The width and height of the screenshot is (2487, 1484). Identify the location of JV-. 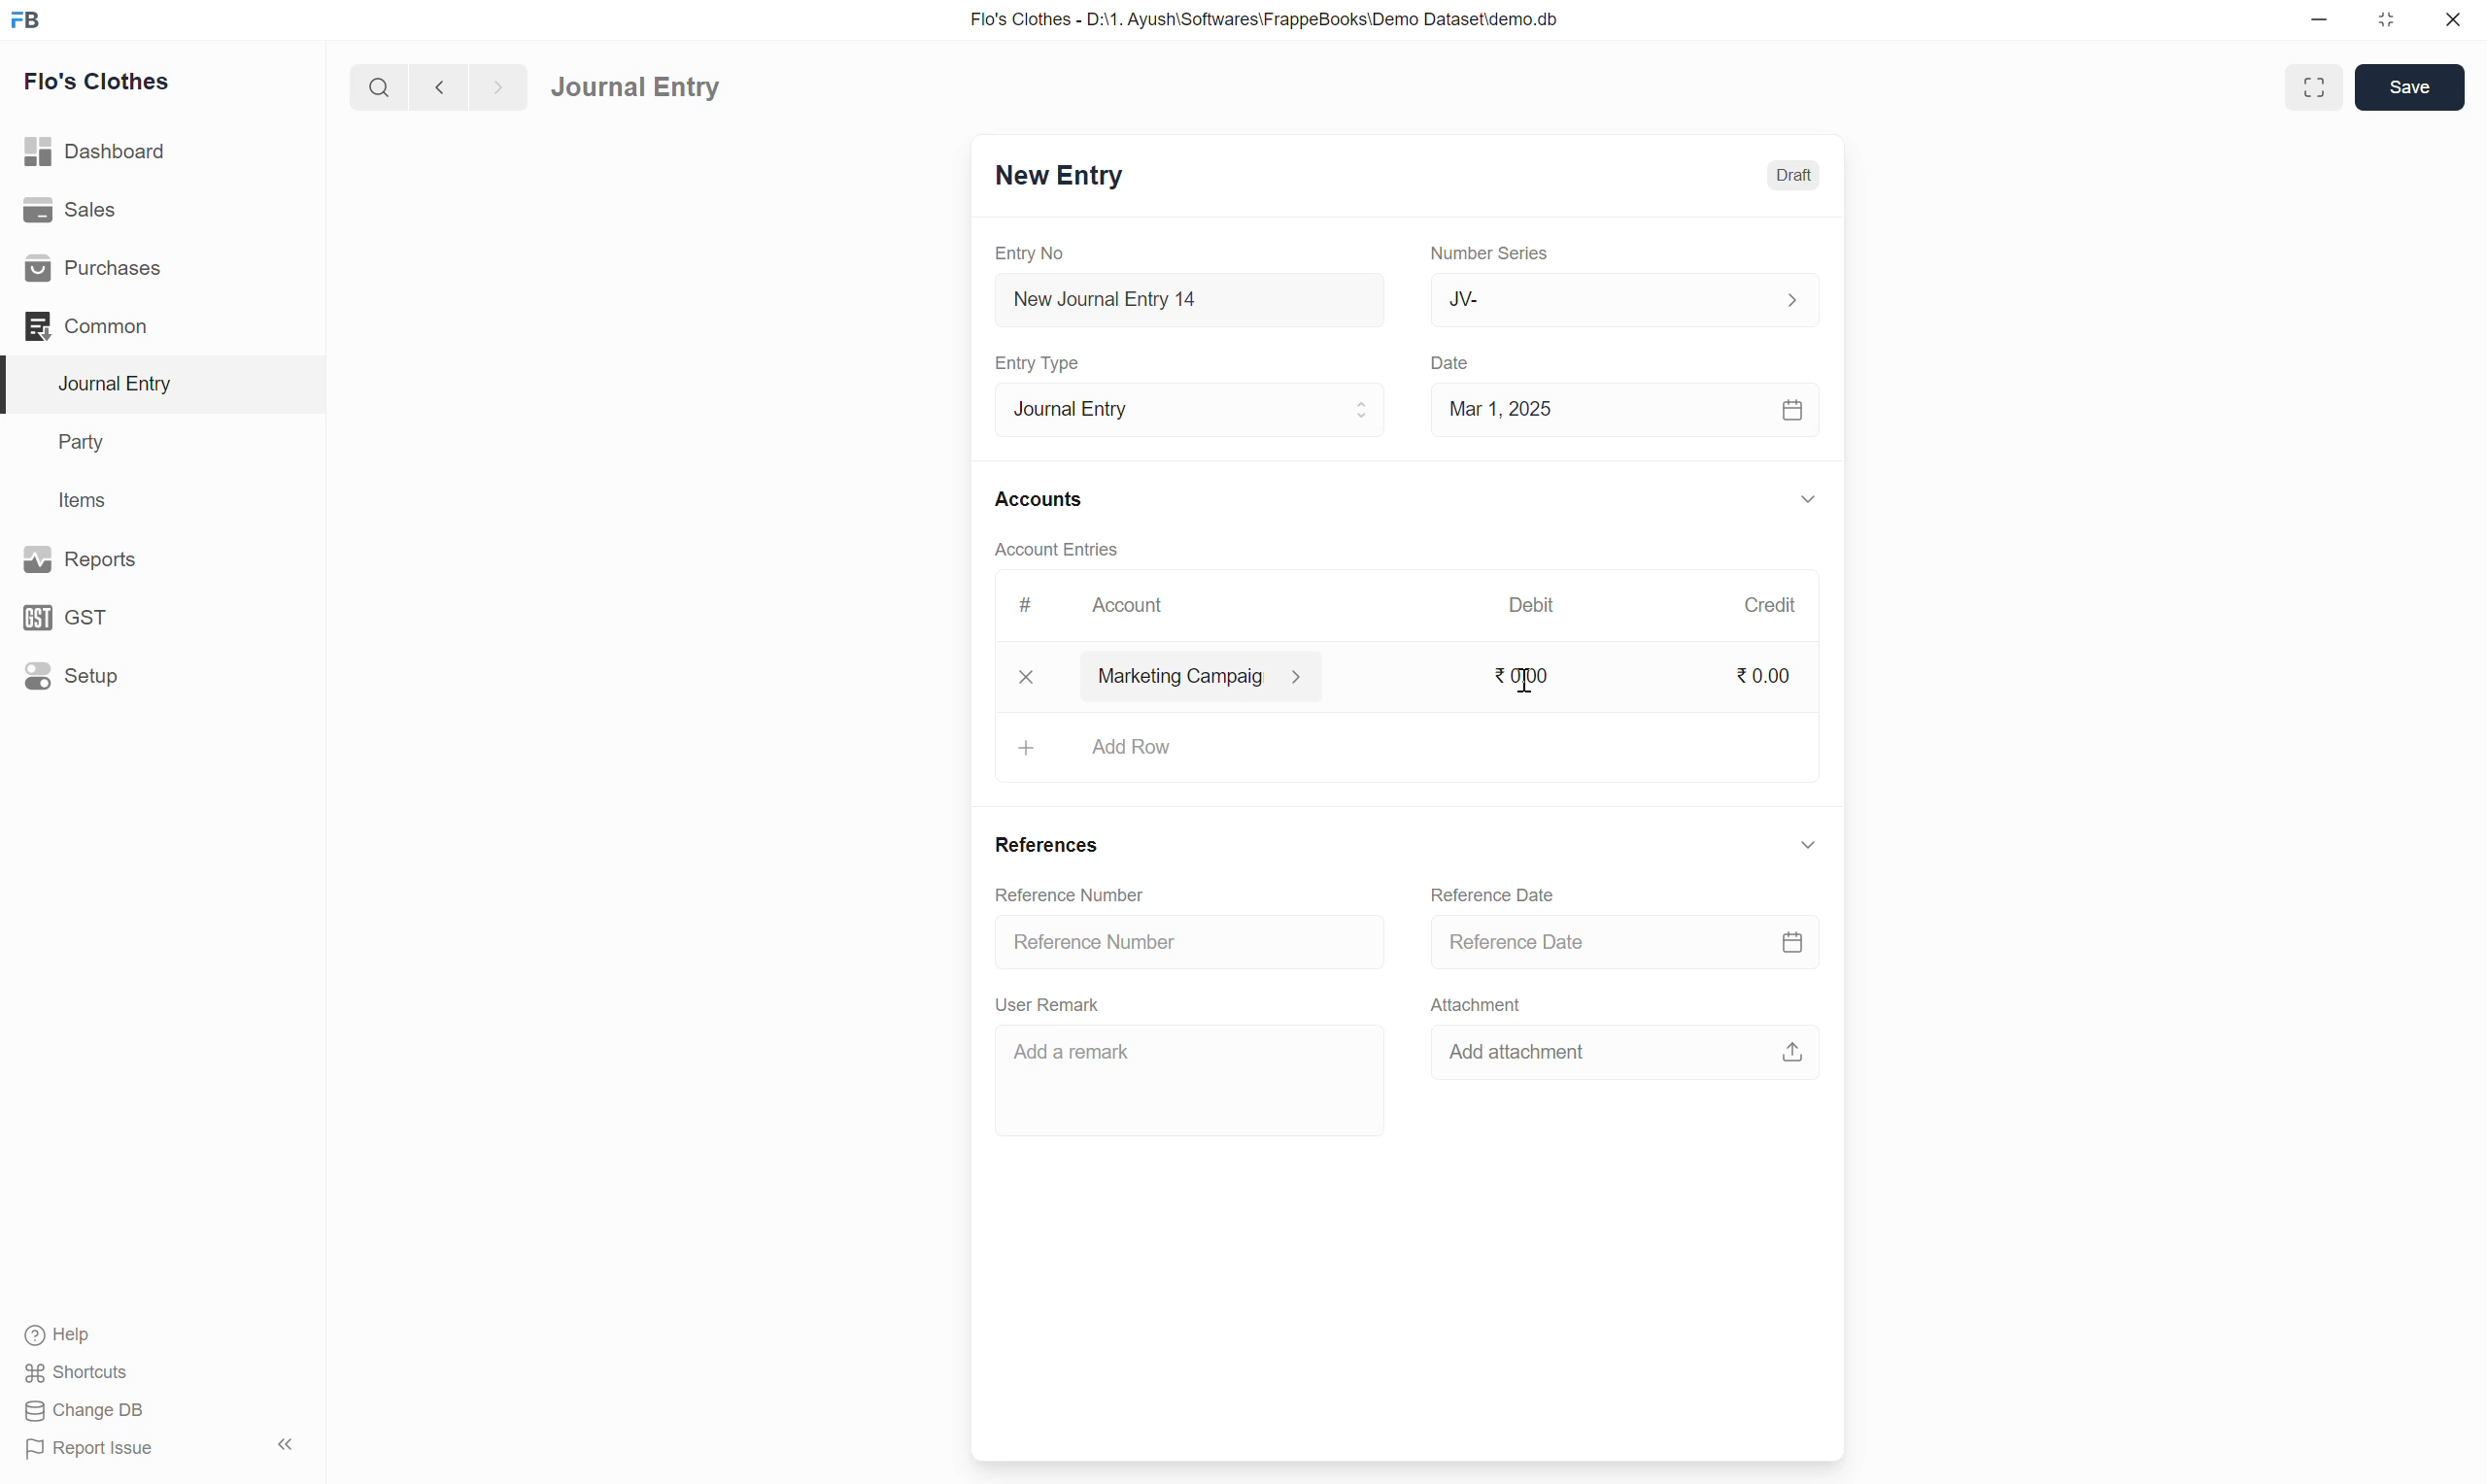
(1626, 299).